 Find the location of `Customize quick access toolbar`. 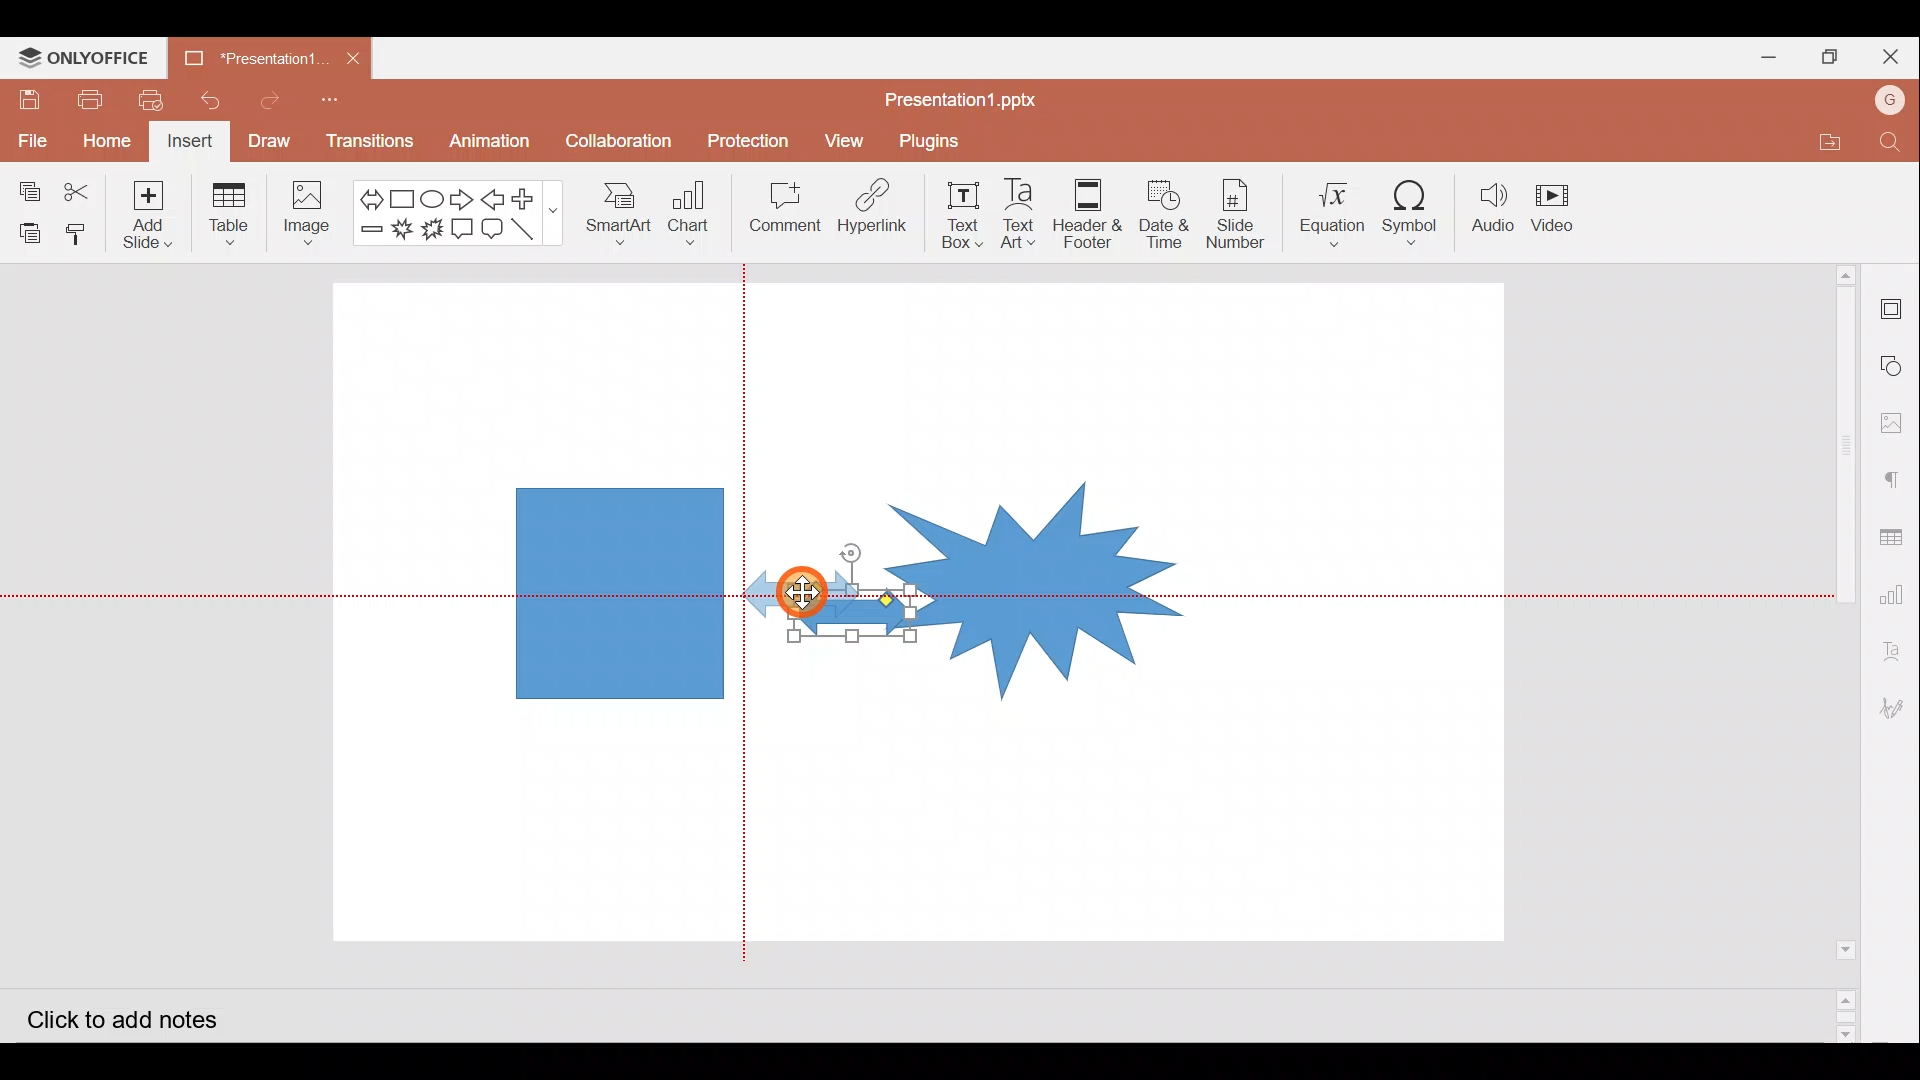

Customize quick access toolbar is located at coordinates (341, 102).